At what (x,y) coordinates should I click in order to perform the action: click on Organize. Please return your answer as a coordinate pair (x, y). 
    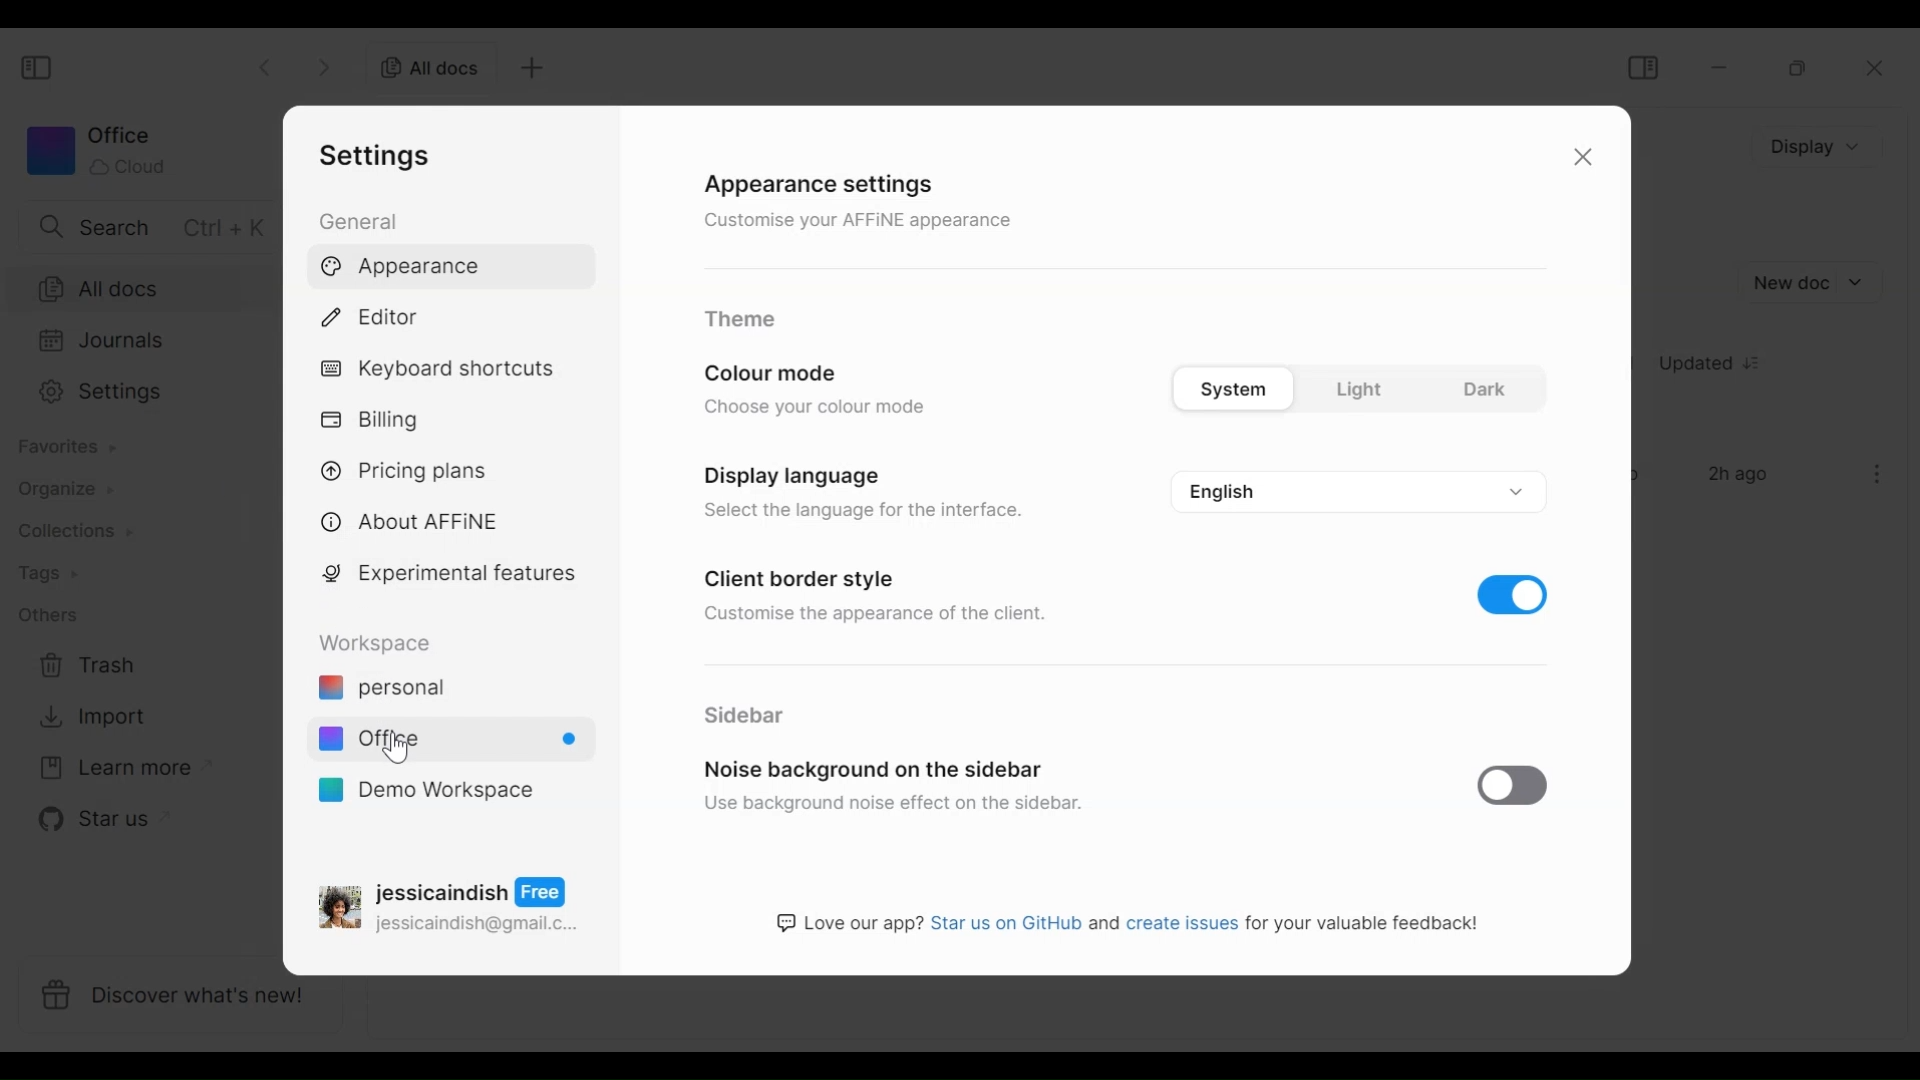
    Looking at the image, I should click on (56, 489).